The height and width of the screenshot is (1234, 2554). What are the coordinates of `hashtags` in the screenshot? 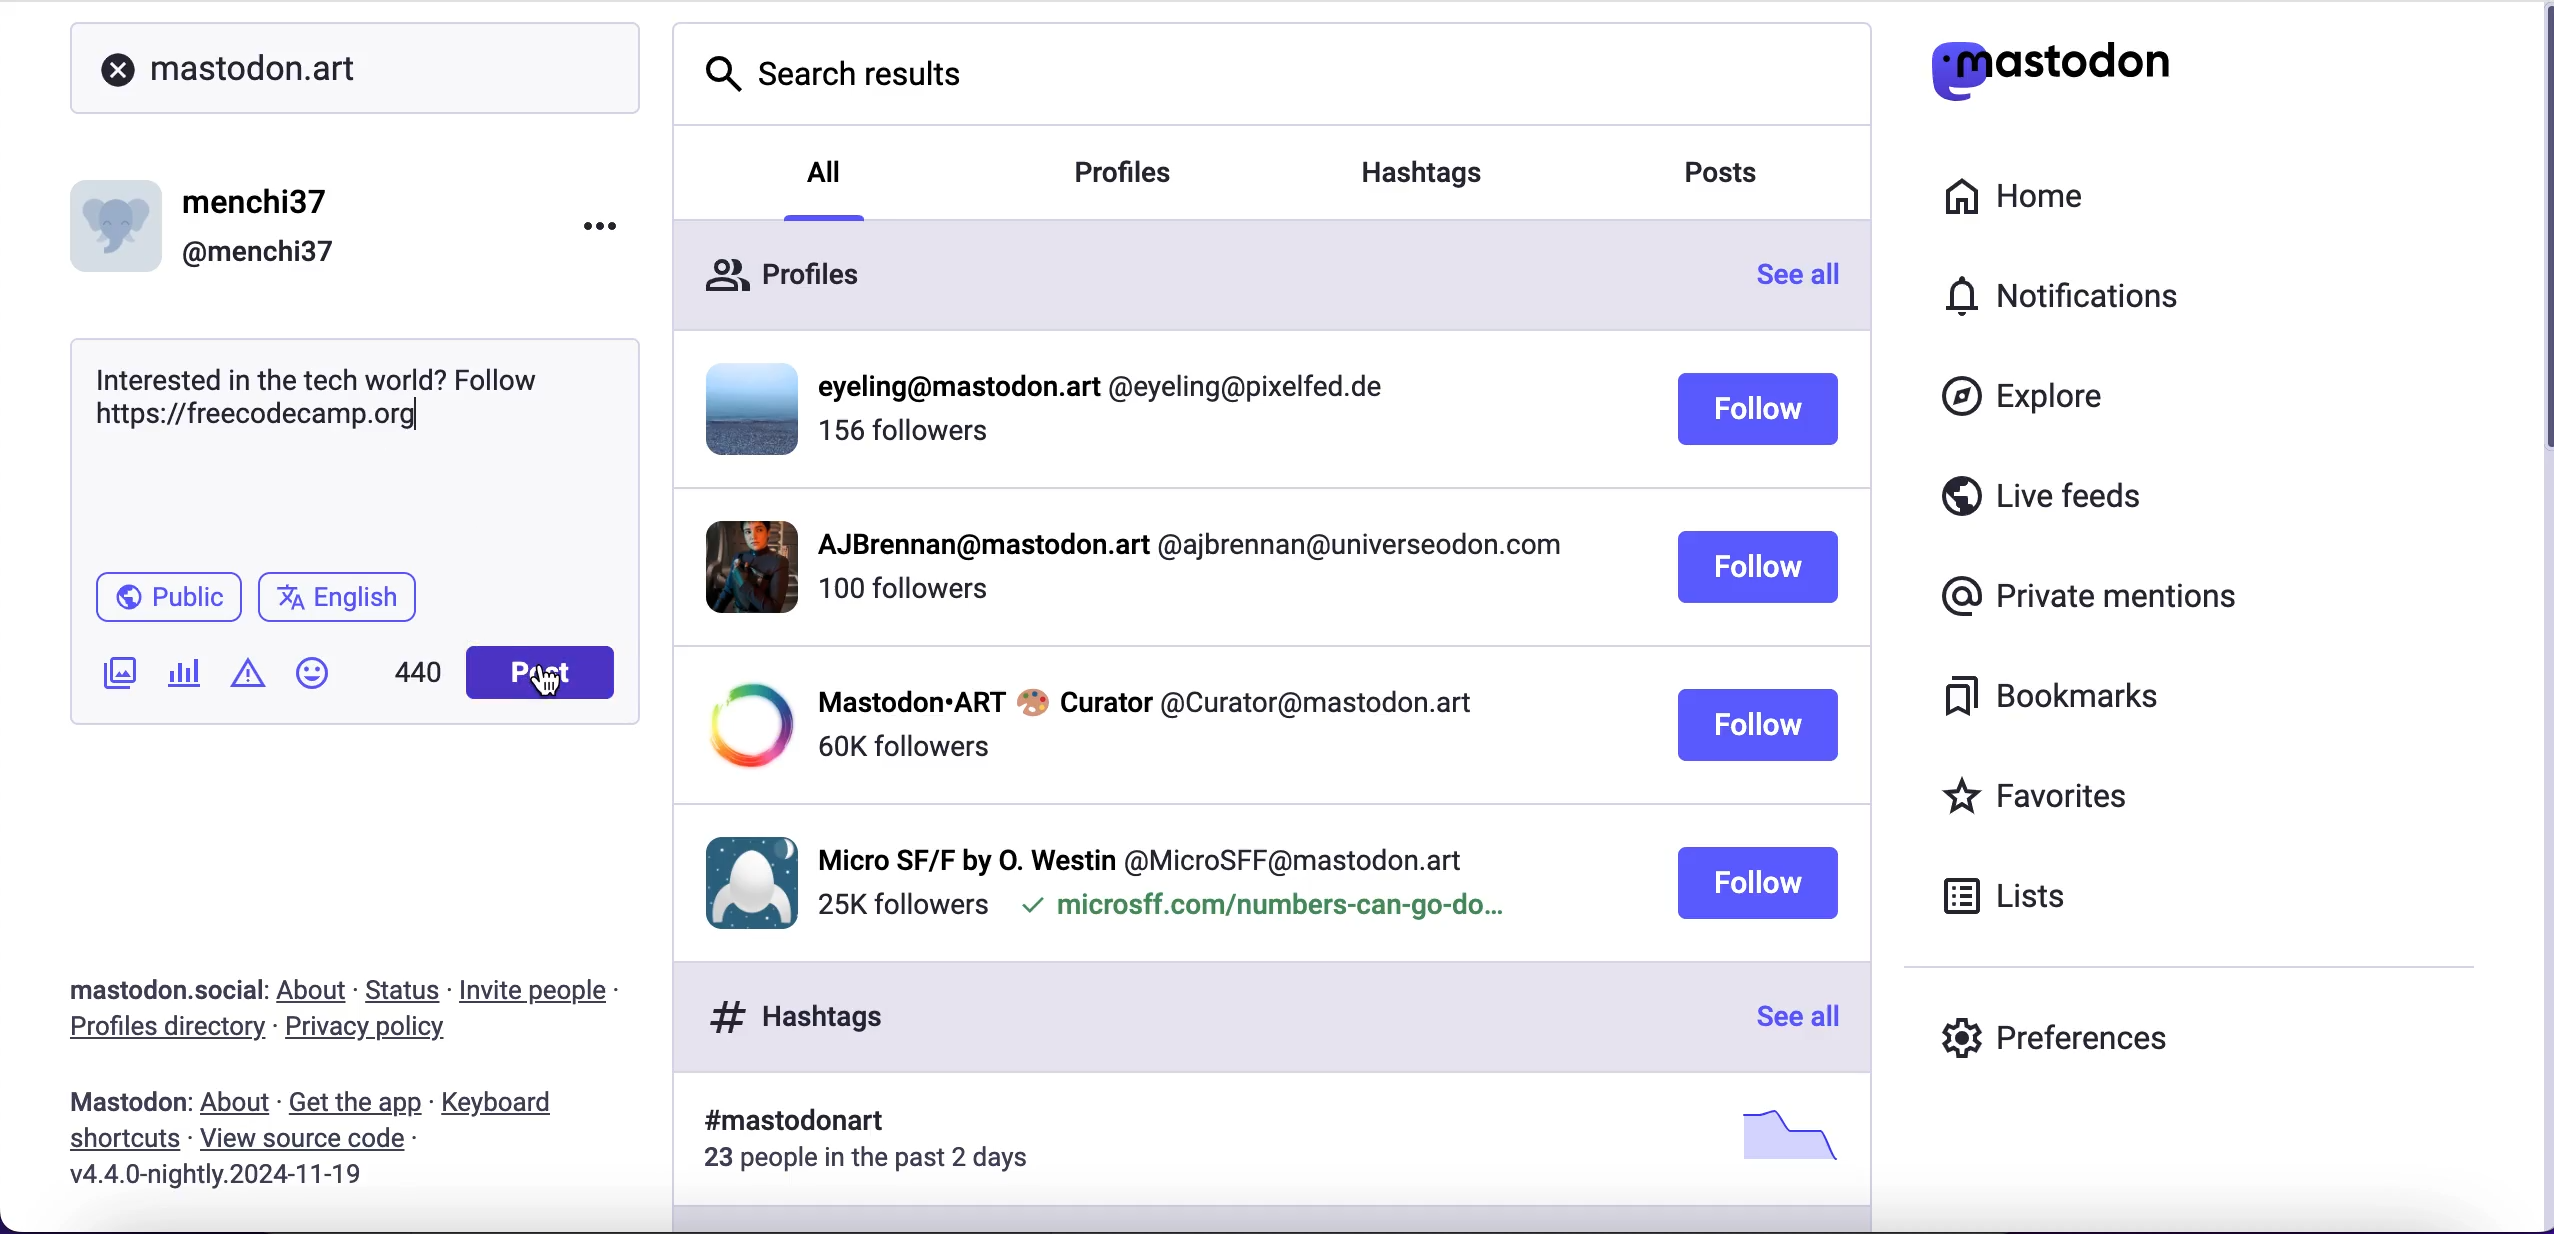 It's located at (1422, 175).